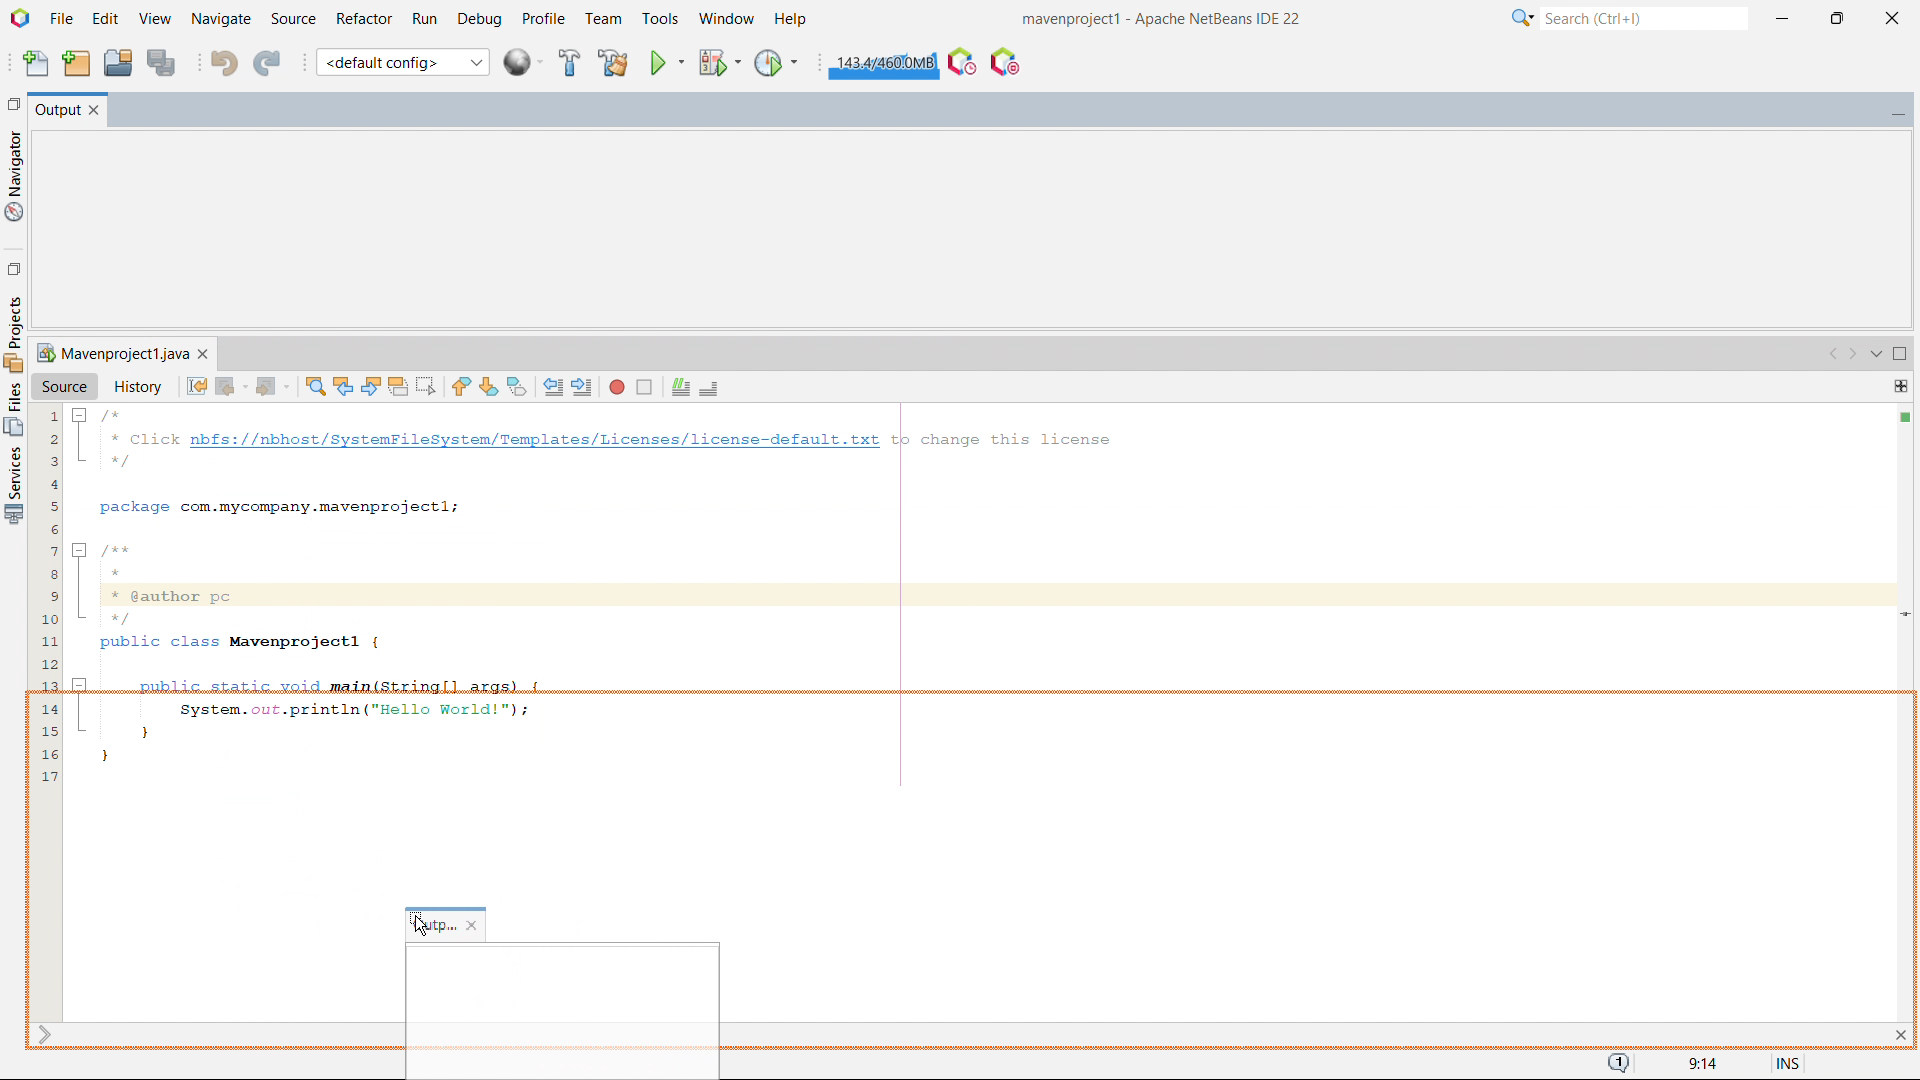 The height and width of the screenshot is (1080, 1920). I want to click on 9:14, so click(1699, 1064).